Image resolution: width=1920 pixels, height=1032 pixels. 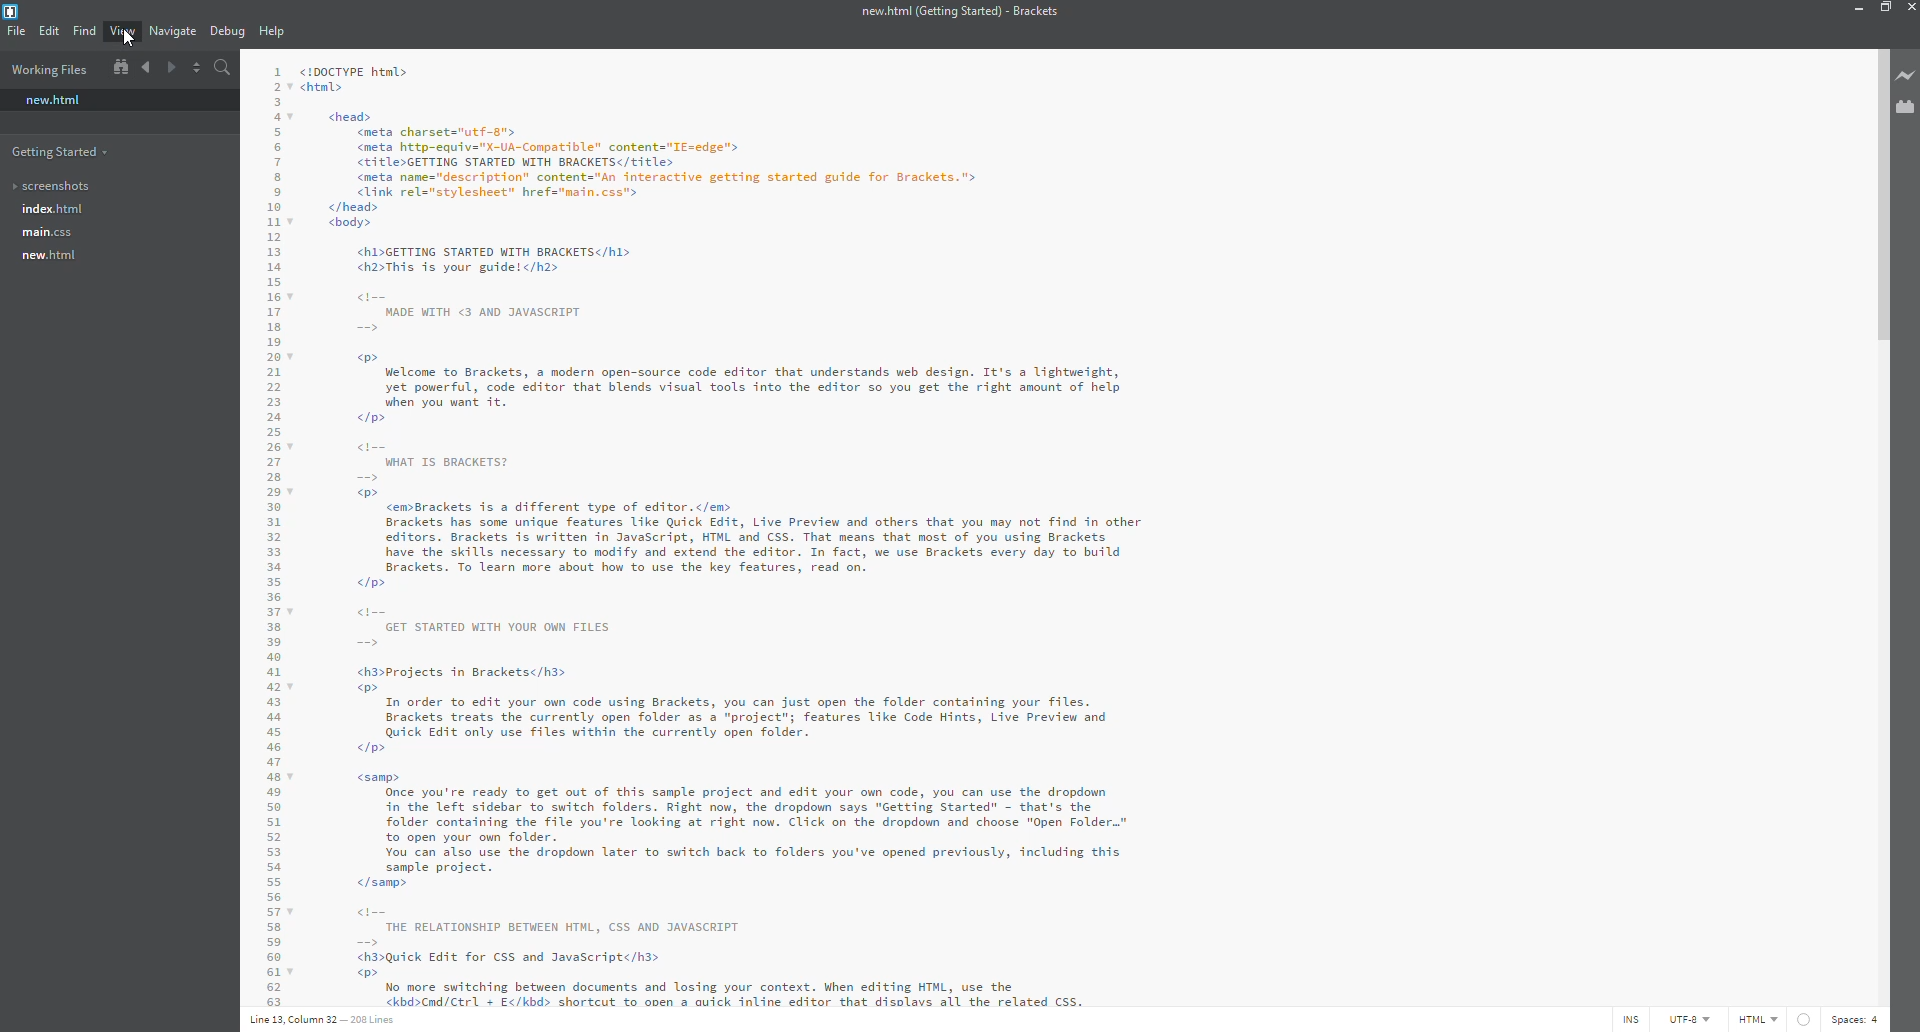 I want to click on back, so click(x=145, y=68).